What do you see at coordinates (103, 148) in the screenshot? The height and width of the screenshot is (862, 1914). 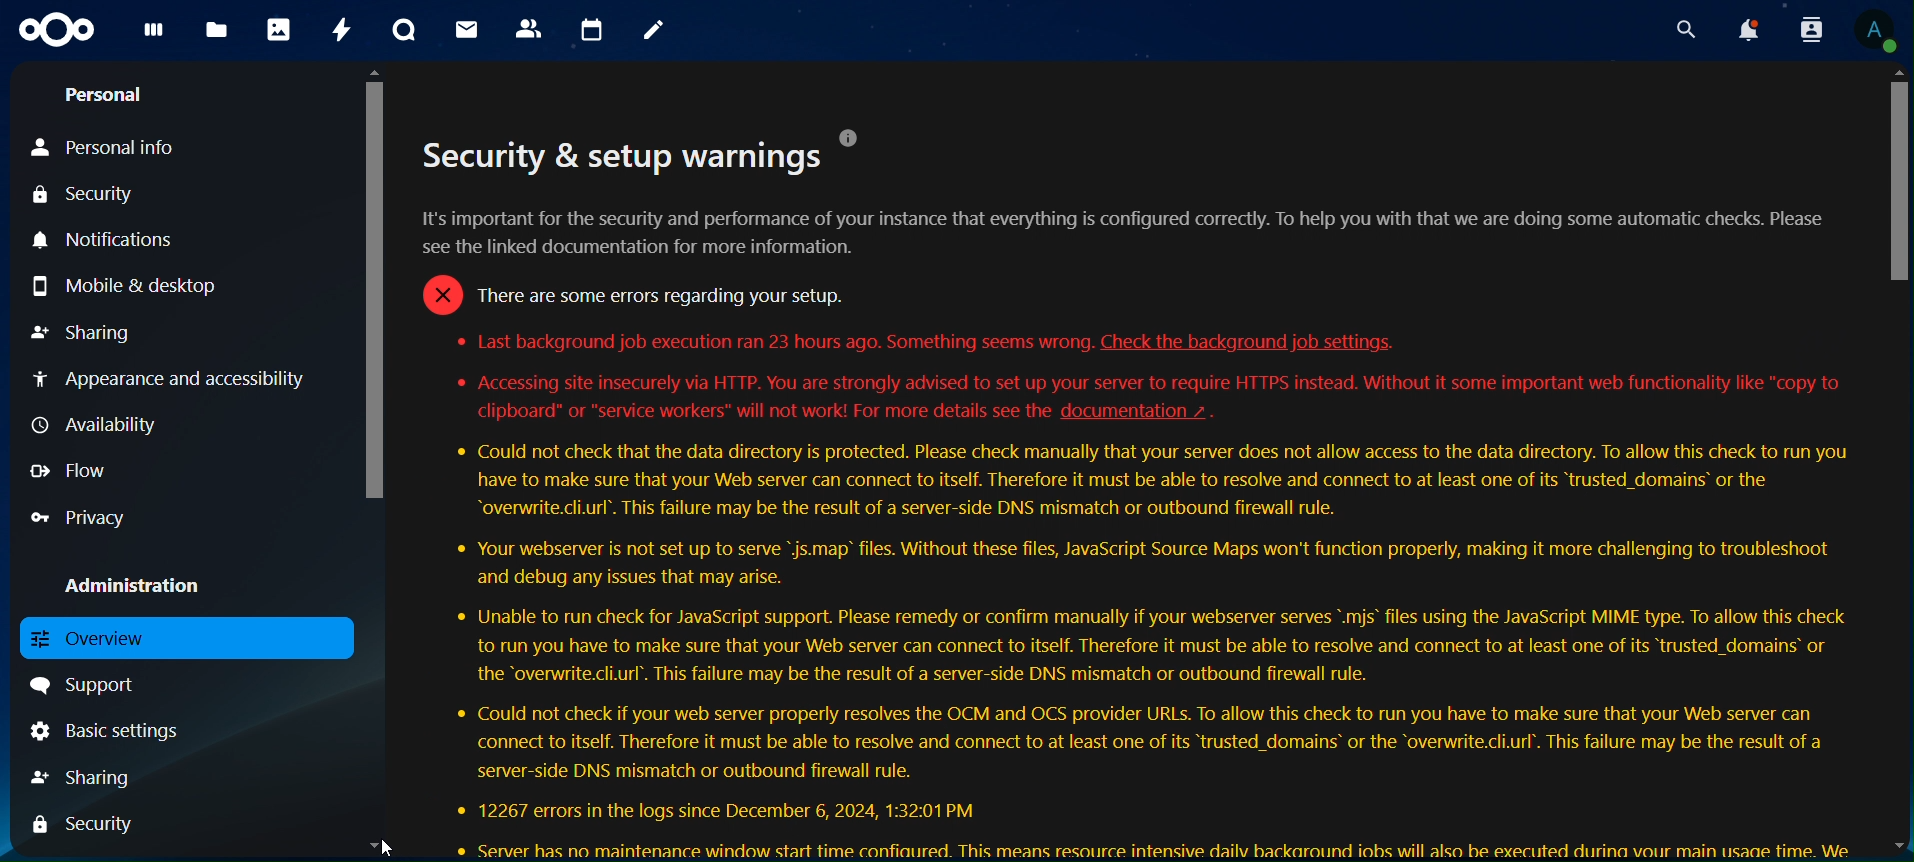 I see `personal info` at bounding box center [103, 148].